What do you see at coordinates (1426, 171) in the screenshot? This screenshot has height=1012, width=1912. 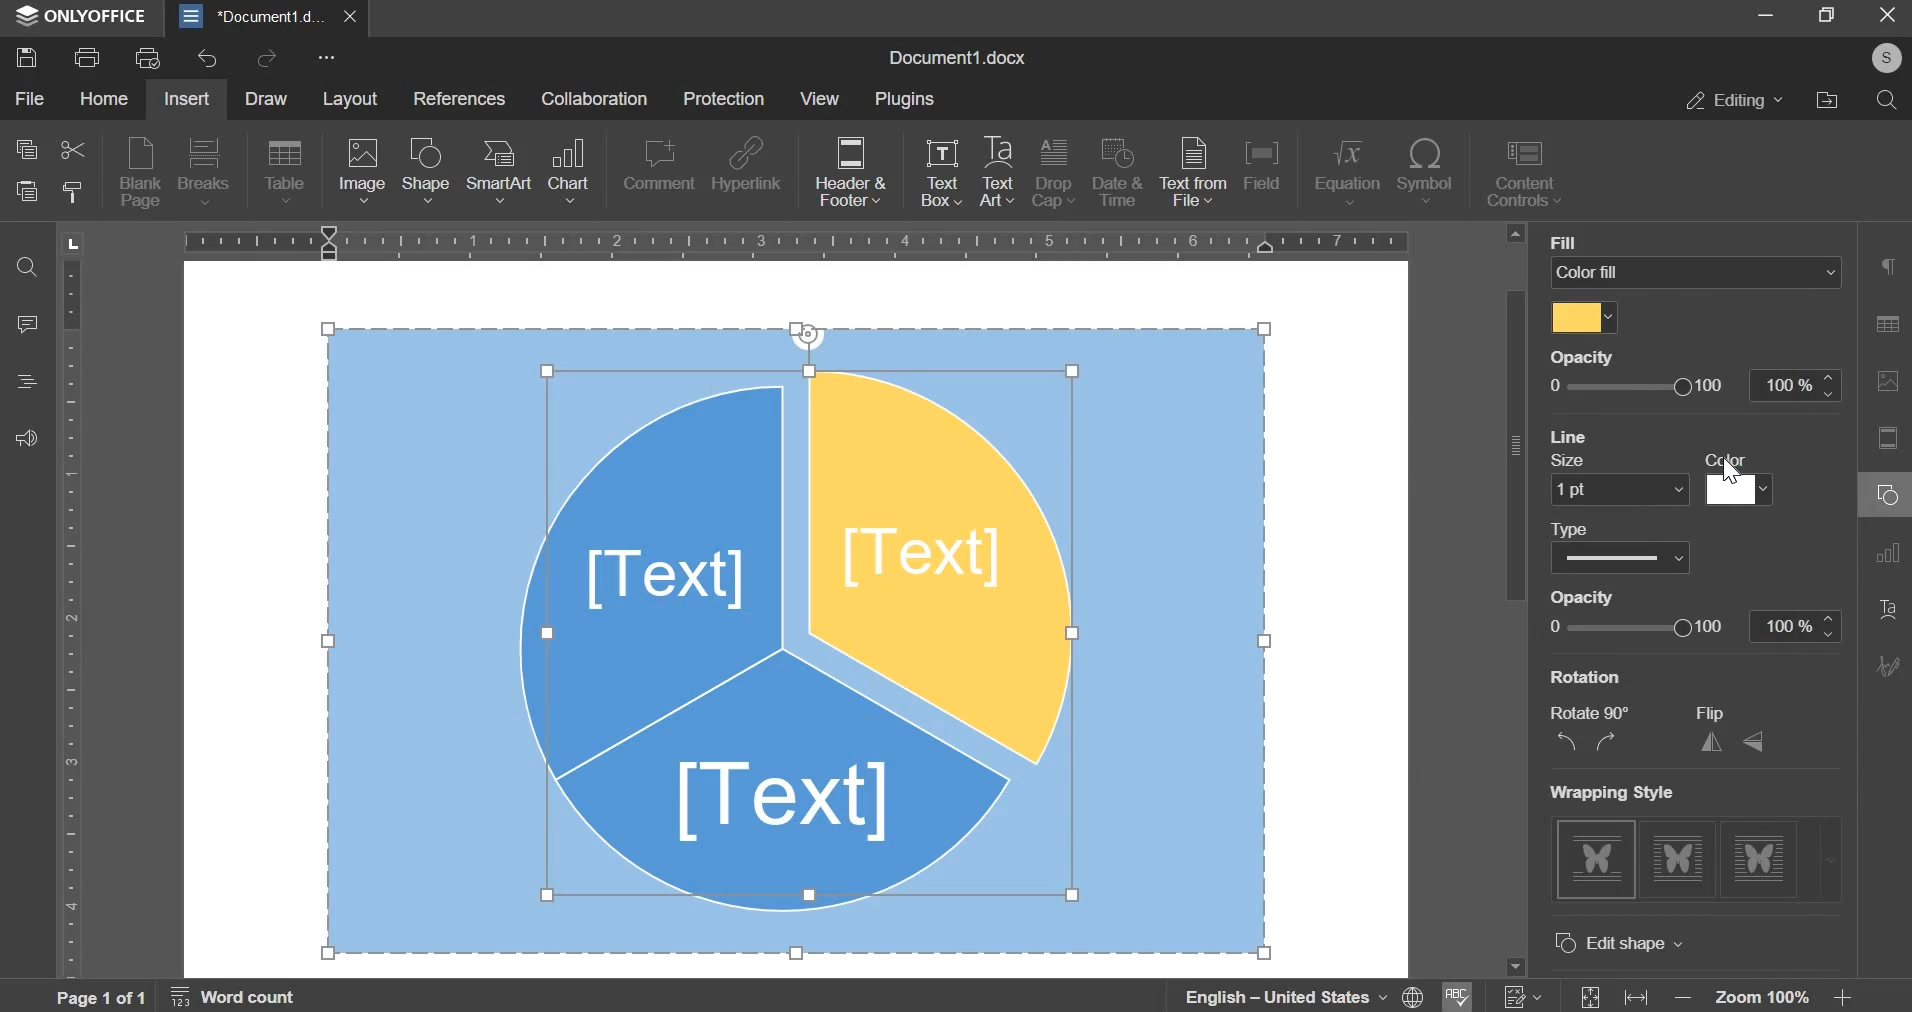 I see `symbol` at bounding box center [1426, 171].